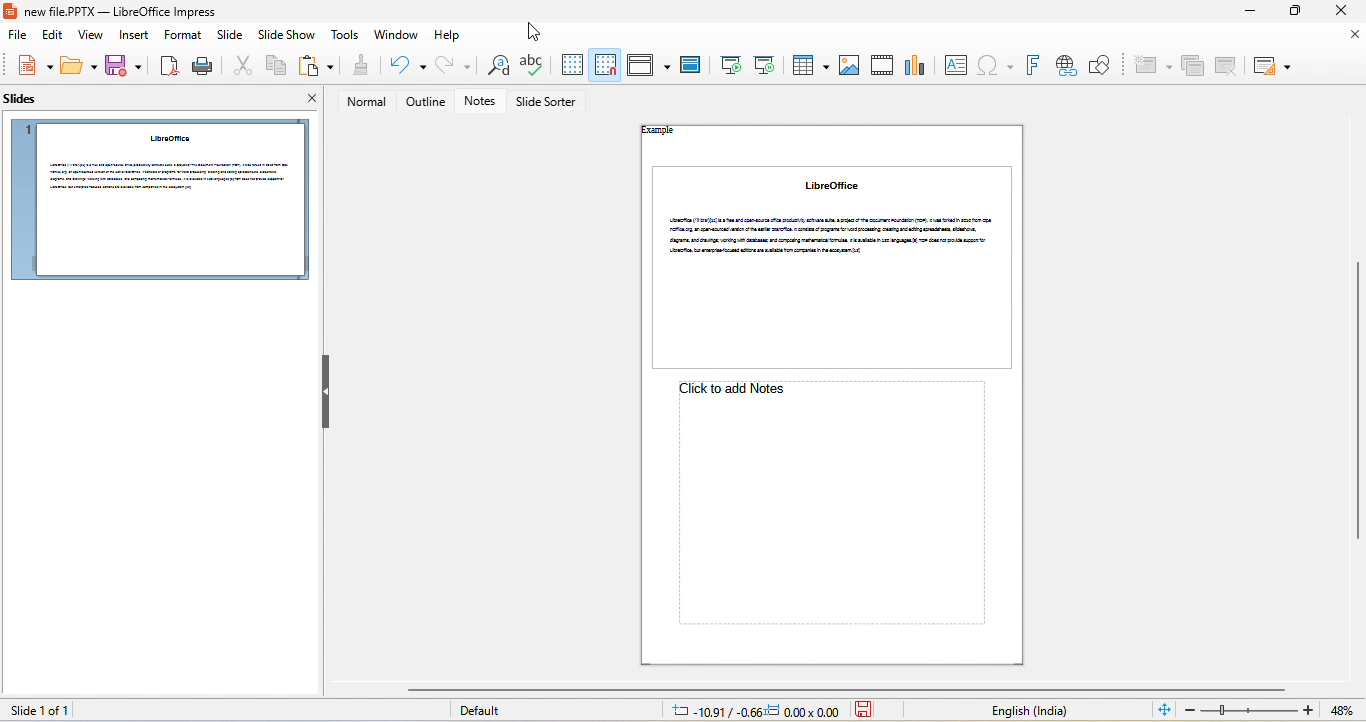 This screenshot has width=1366, height=722. What do you see at coordinates (50, 37) in the screenshot?
I see `edit` at bounding box center [50, 37].